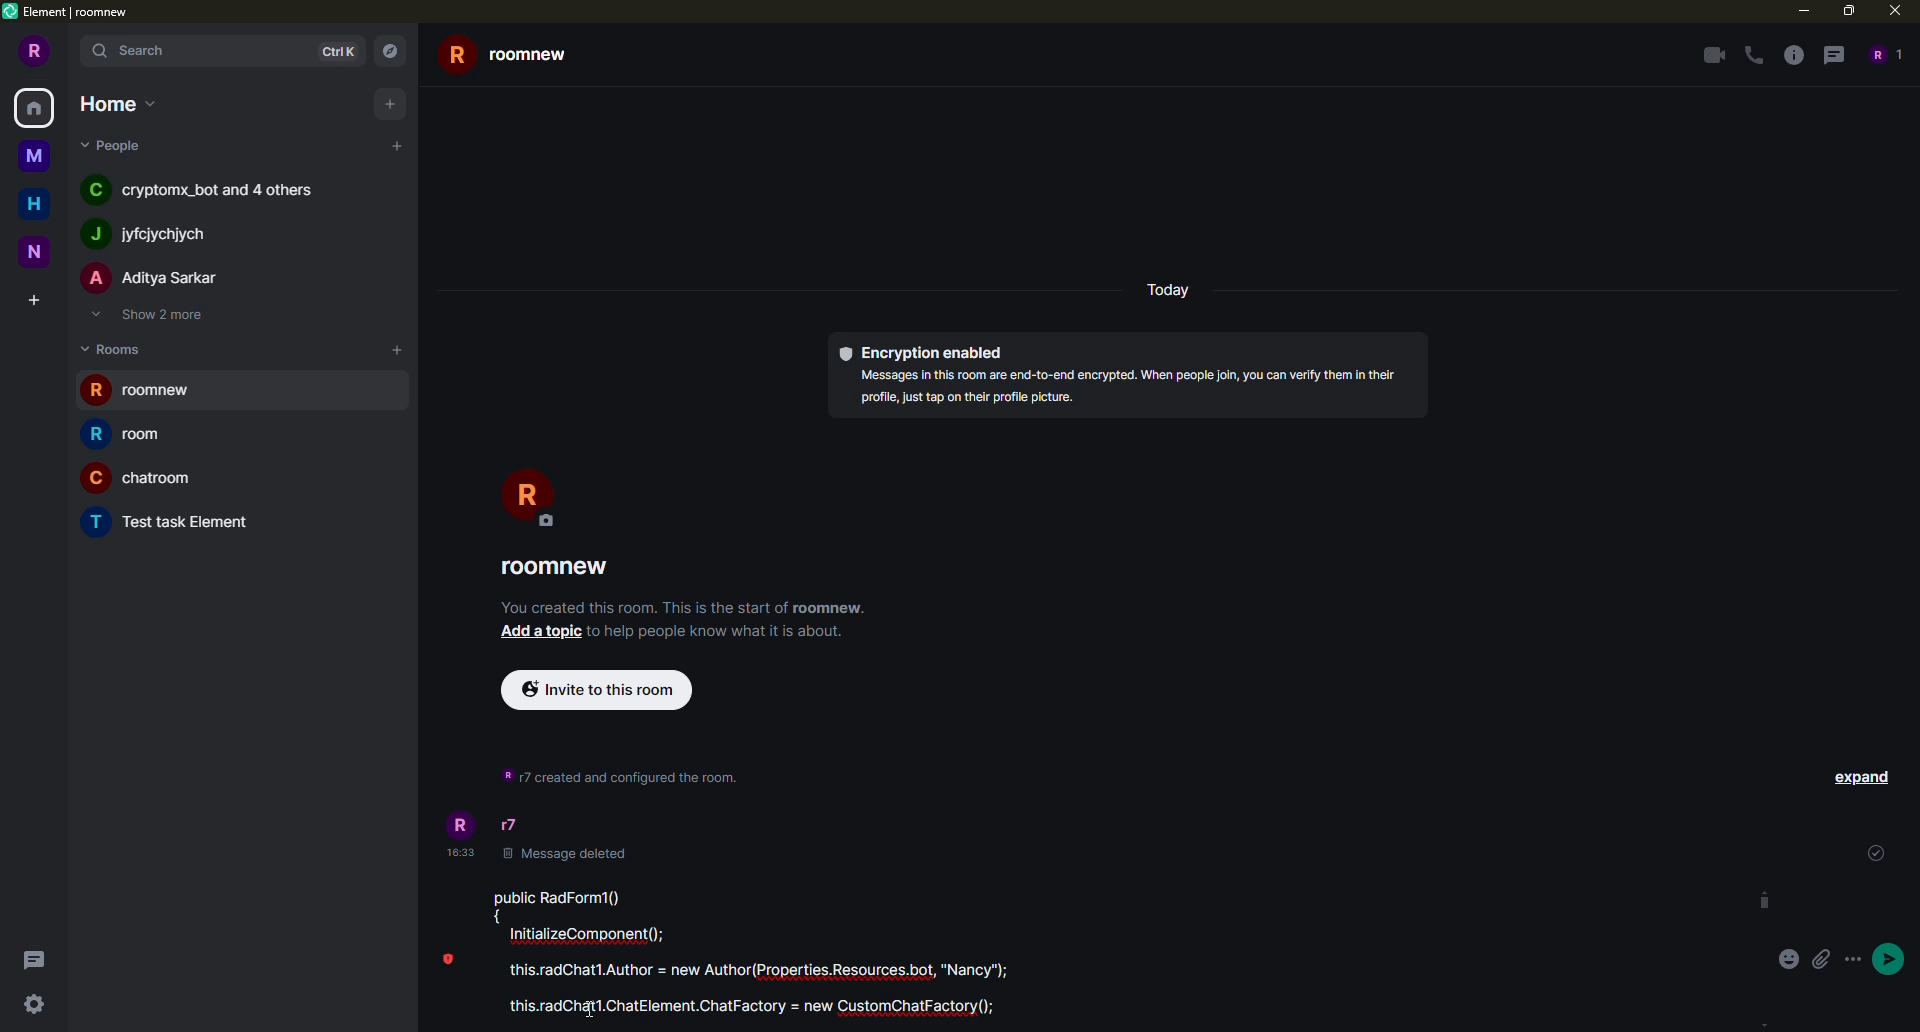 Image resolution: width=1920 pixels, height=1032 pixels. What do you see at coordinates (930, 351) in the screenshot?
I see `encryption enabled` at bounding box center [930, 351].